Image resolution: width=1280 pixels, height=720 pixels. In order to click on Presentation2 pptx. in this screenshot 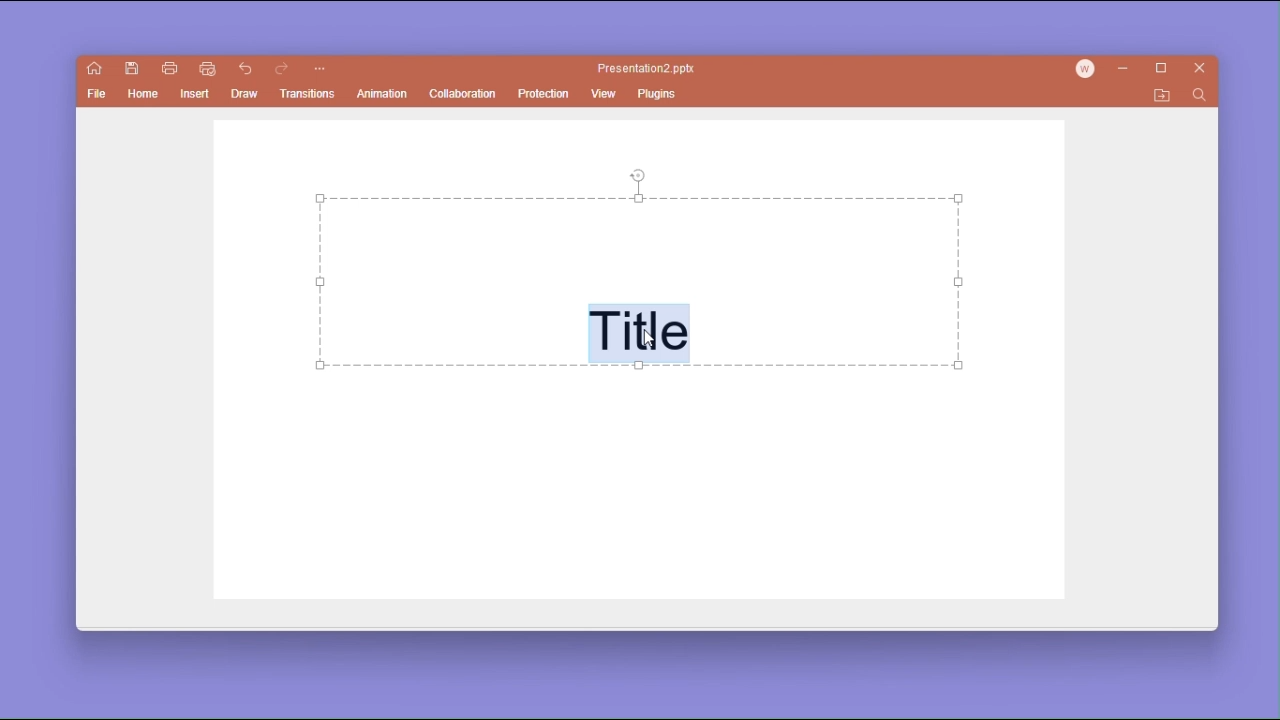, I will do `click(649, 69)`.